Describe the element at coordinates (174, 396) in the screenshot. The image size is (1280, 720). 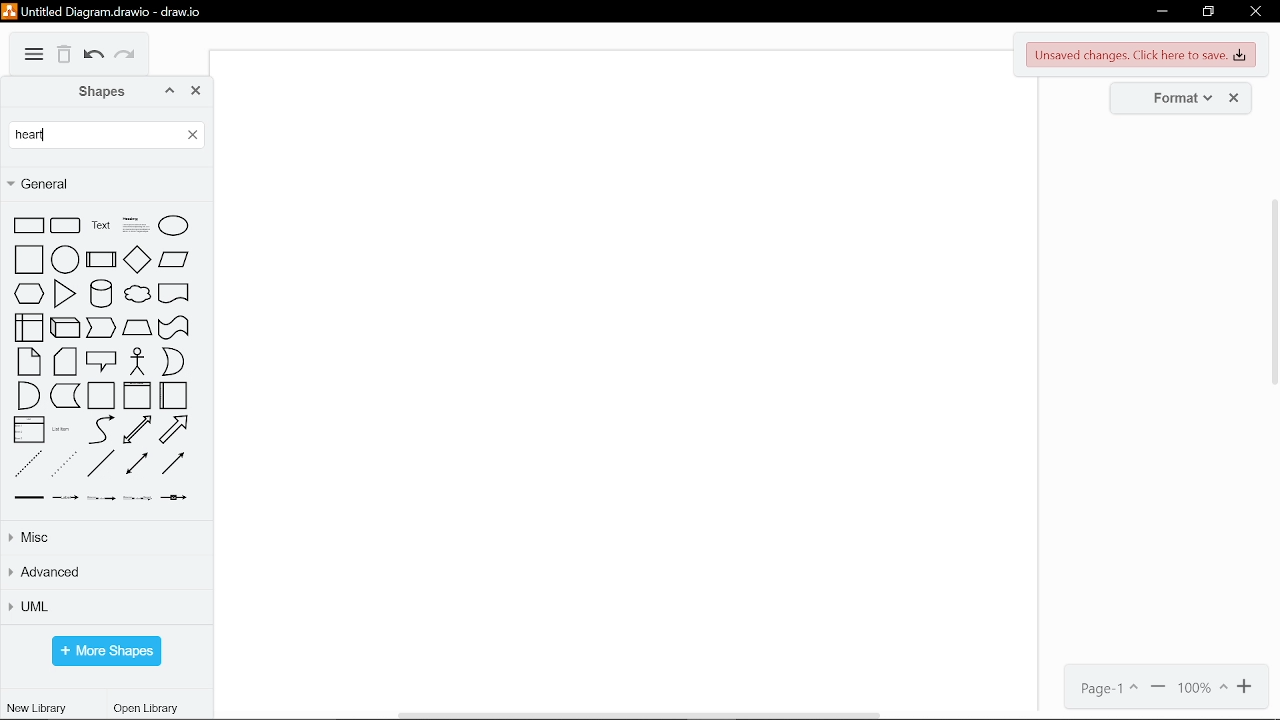
I see `horizontal container` at that location.